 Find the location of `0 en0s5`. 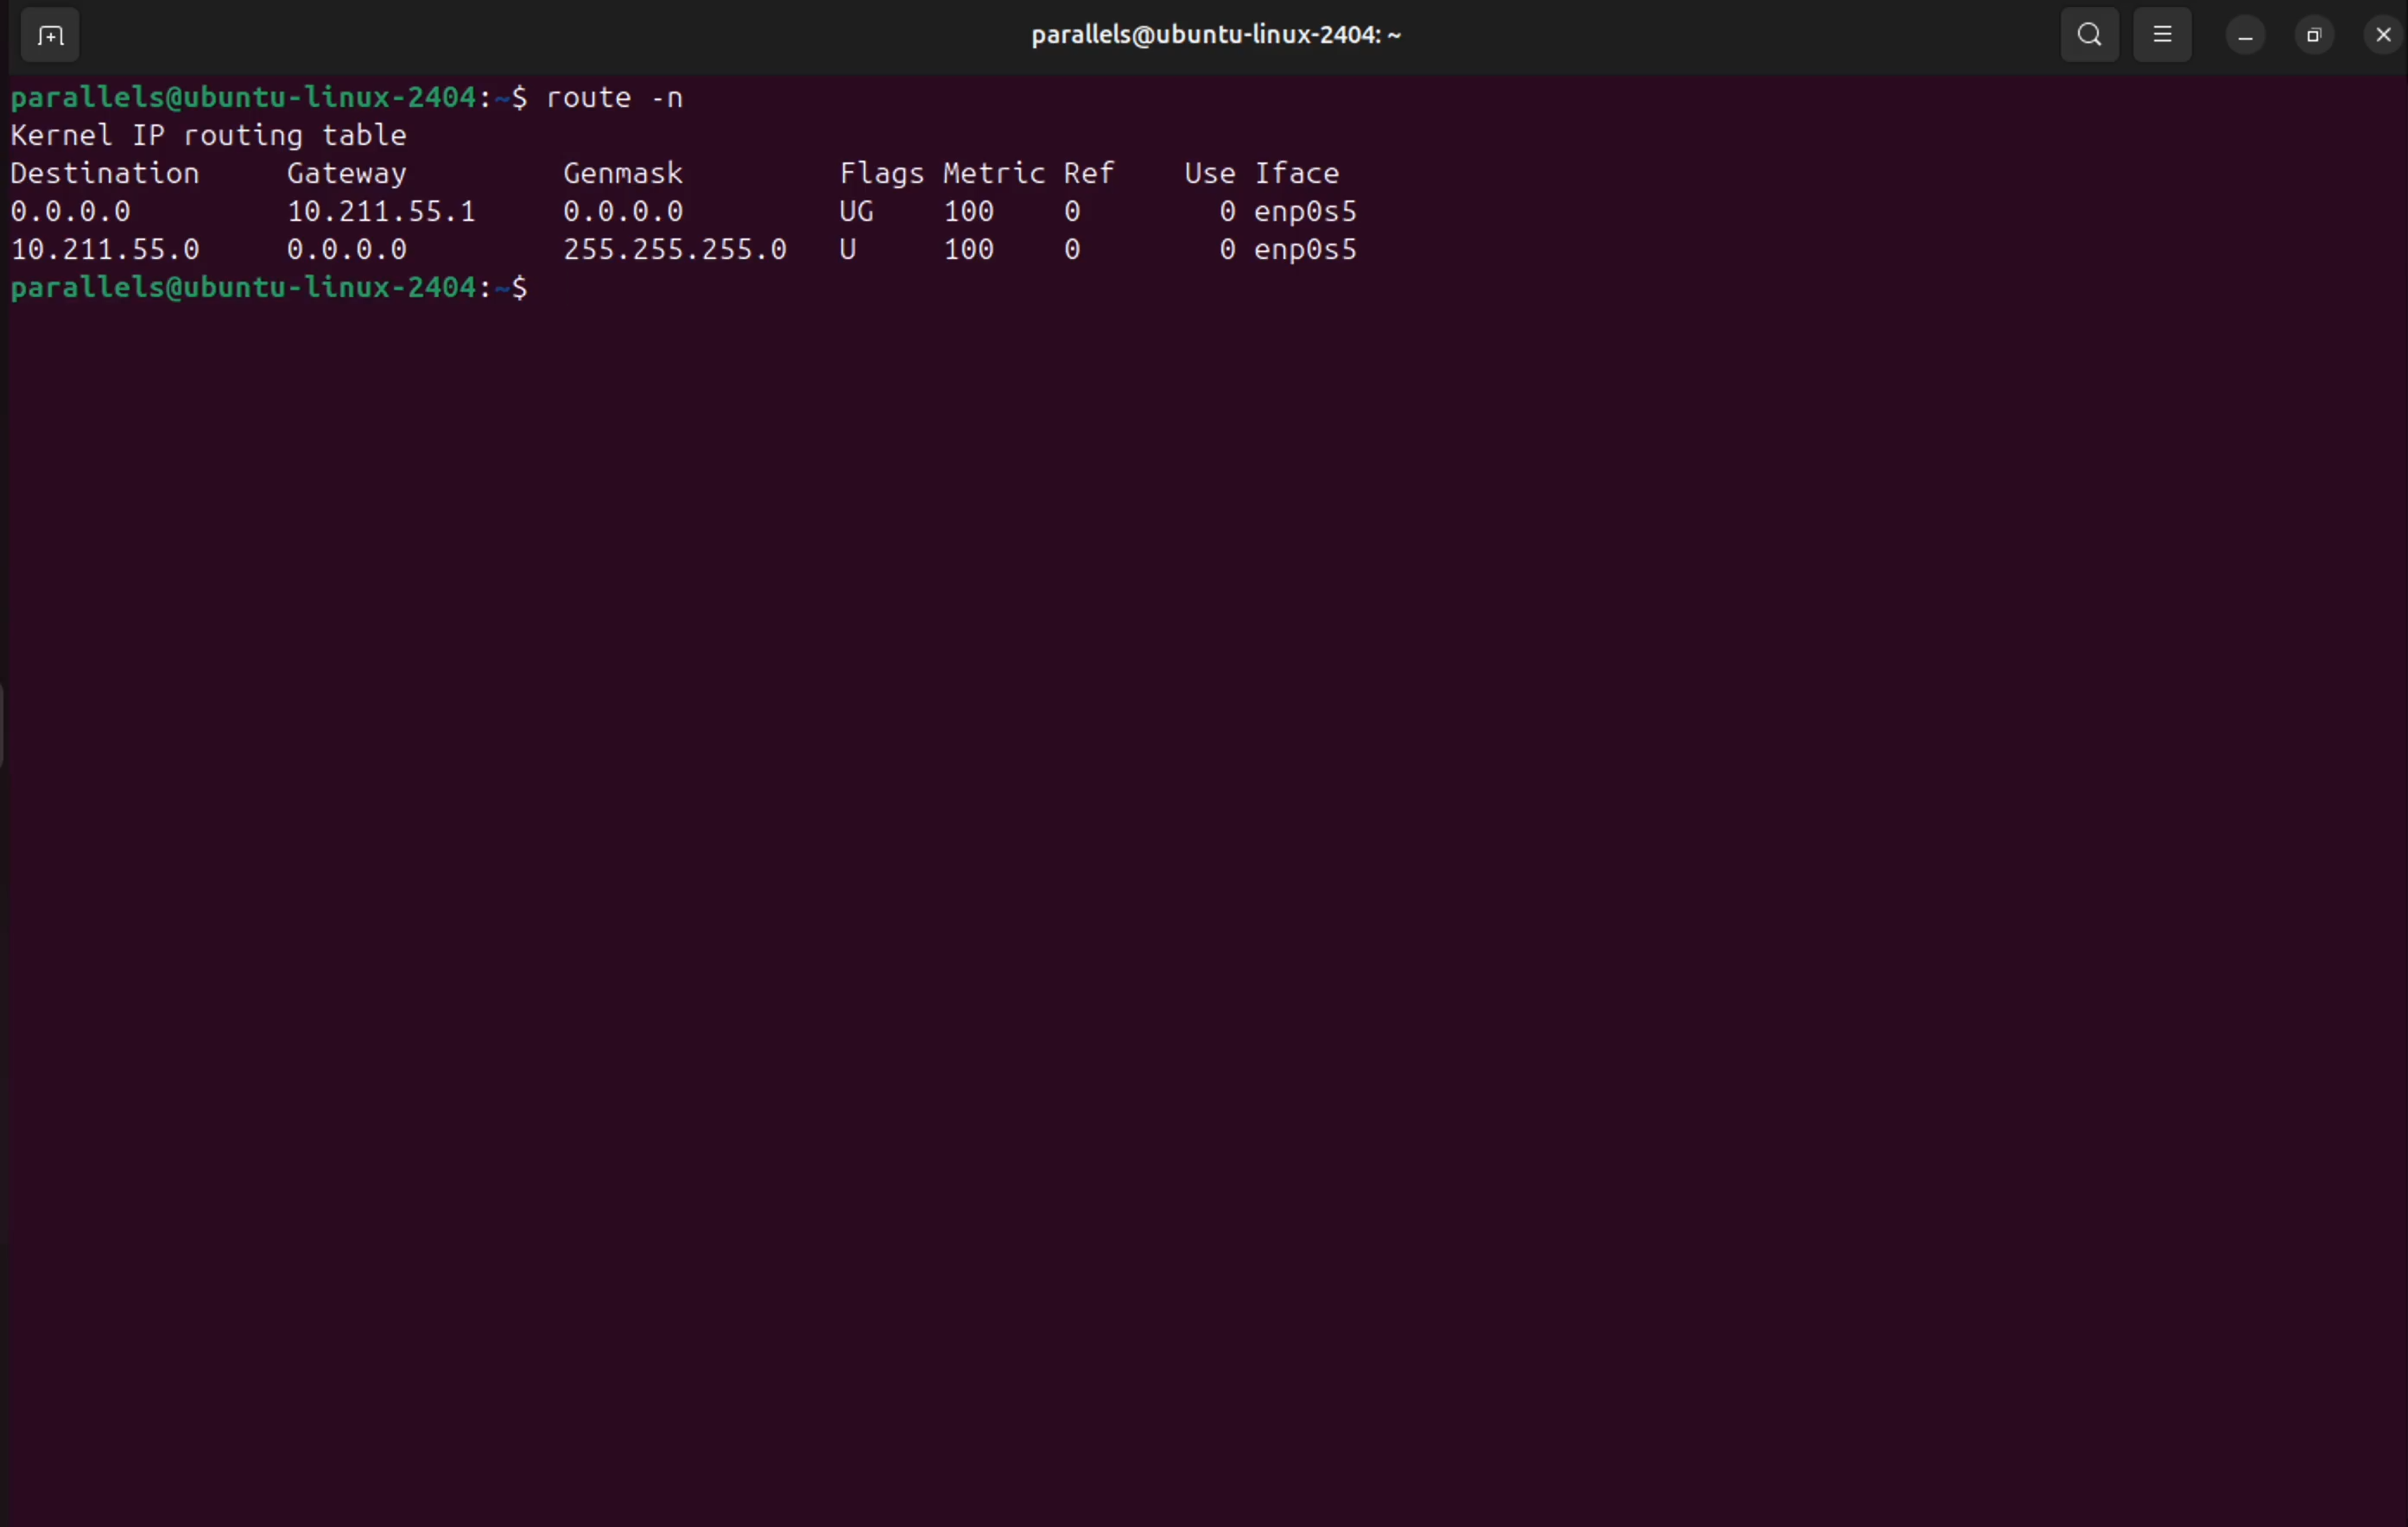

0 en0s5 is located at coordinates (1302, 213).